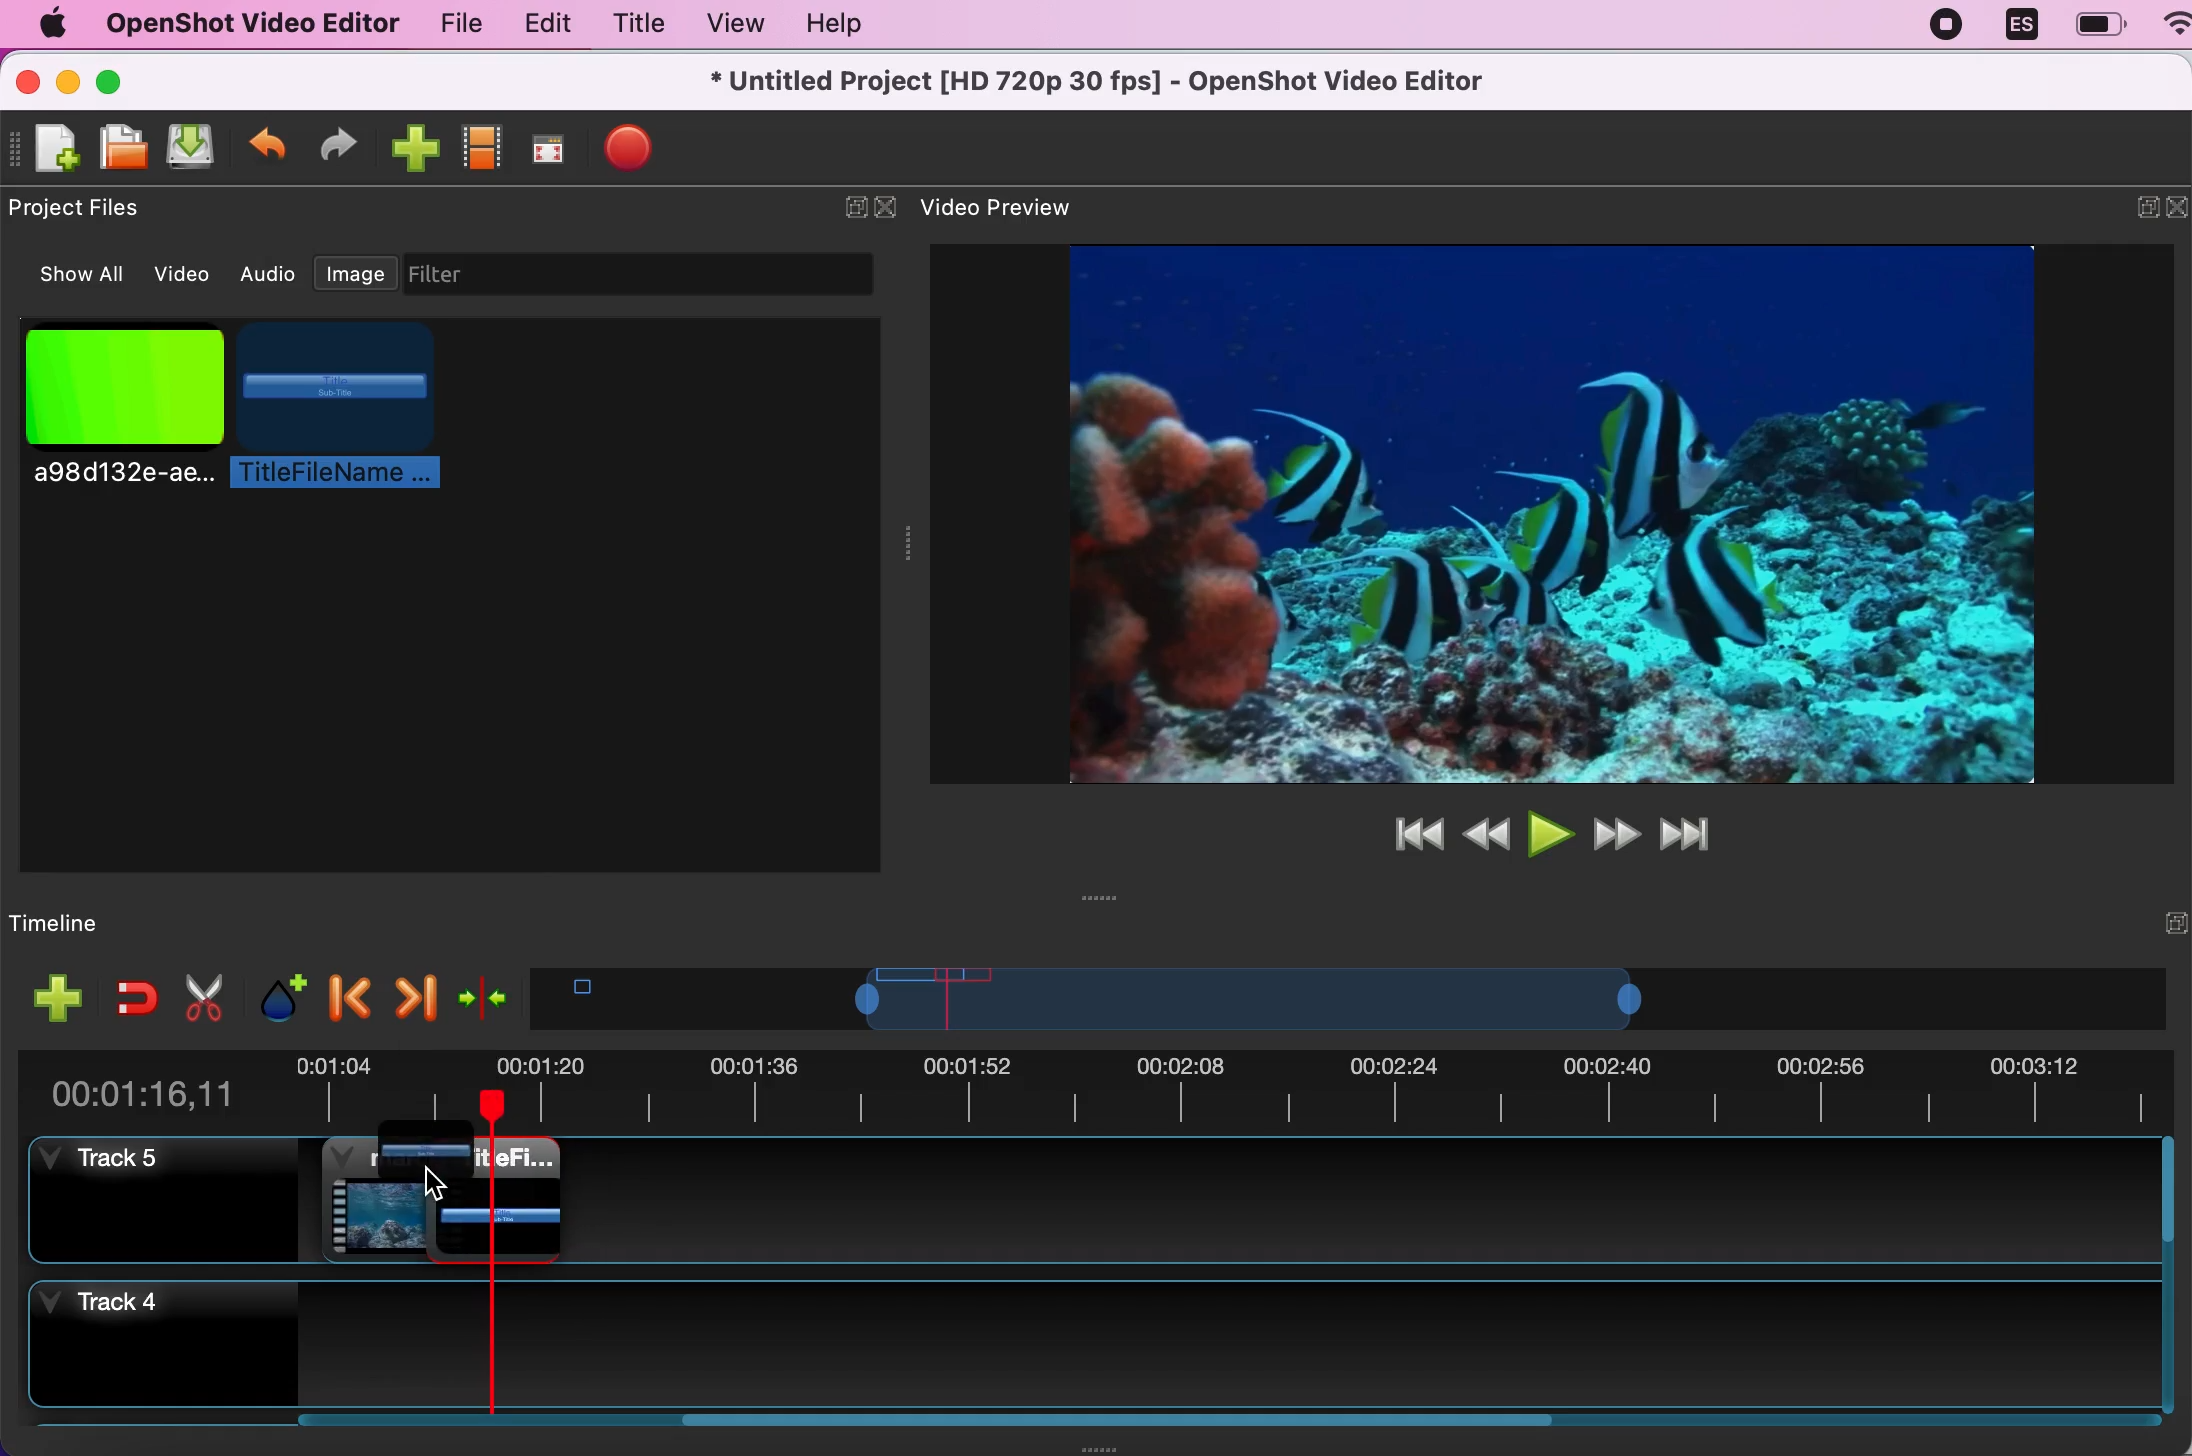 Image resolution: width=2192 pixels, height=1456 pixels. What do you see at coordinates (1343, 1003) in the screenshot?
I see `timeline` at bounding box center [1343, 1003].